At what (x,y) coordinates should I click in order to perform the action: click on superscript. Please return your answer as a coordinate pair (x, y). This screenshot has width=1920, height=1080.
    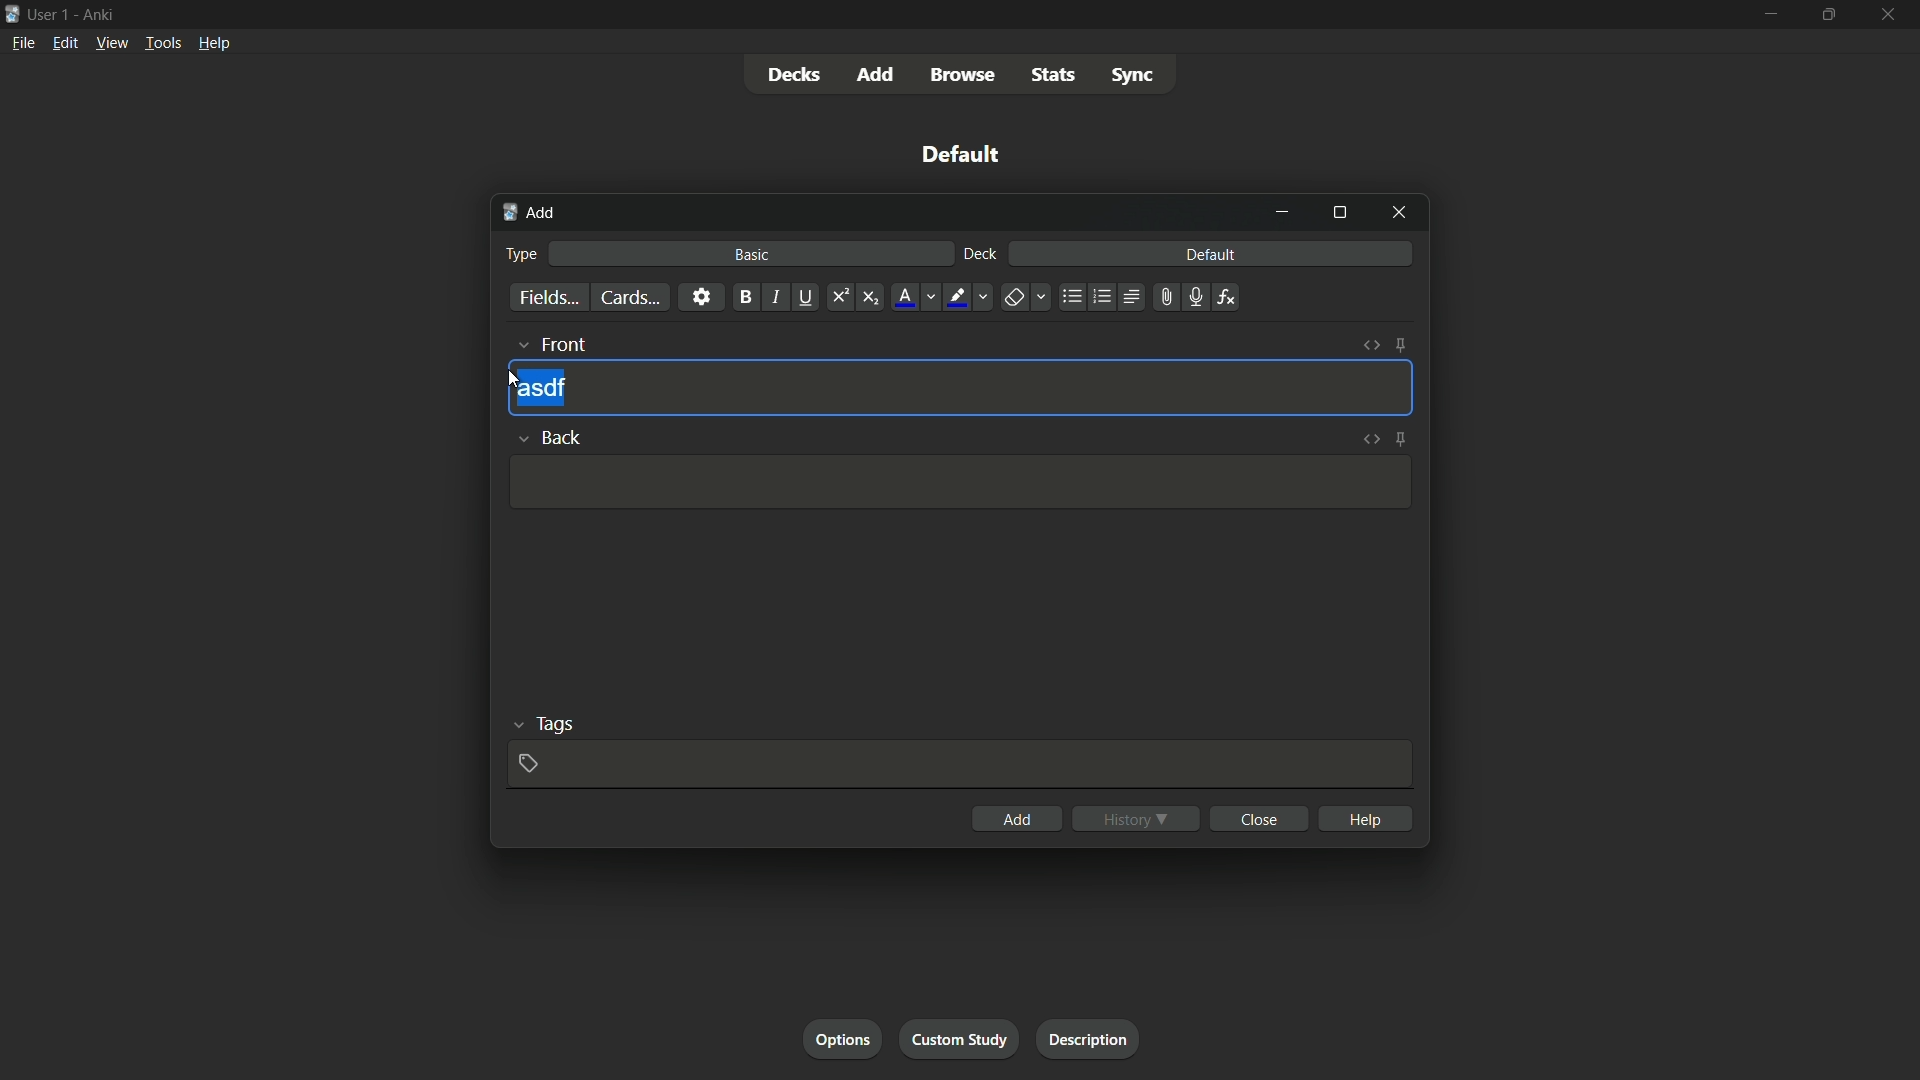
    Looking at the image, I should click on (839, 297).